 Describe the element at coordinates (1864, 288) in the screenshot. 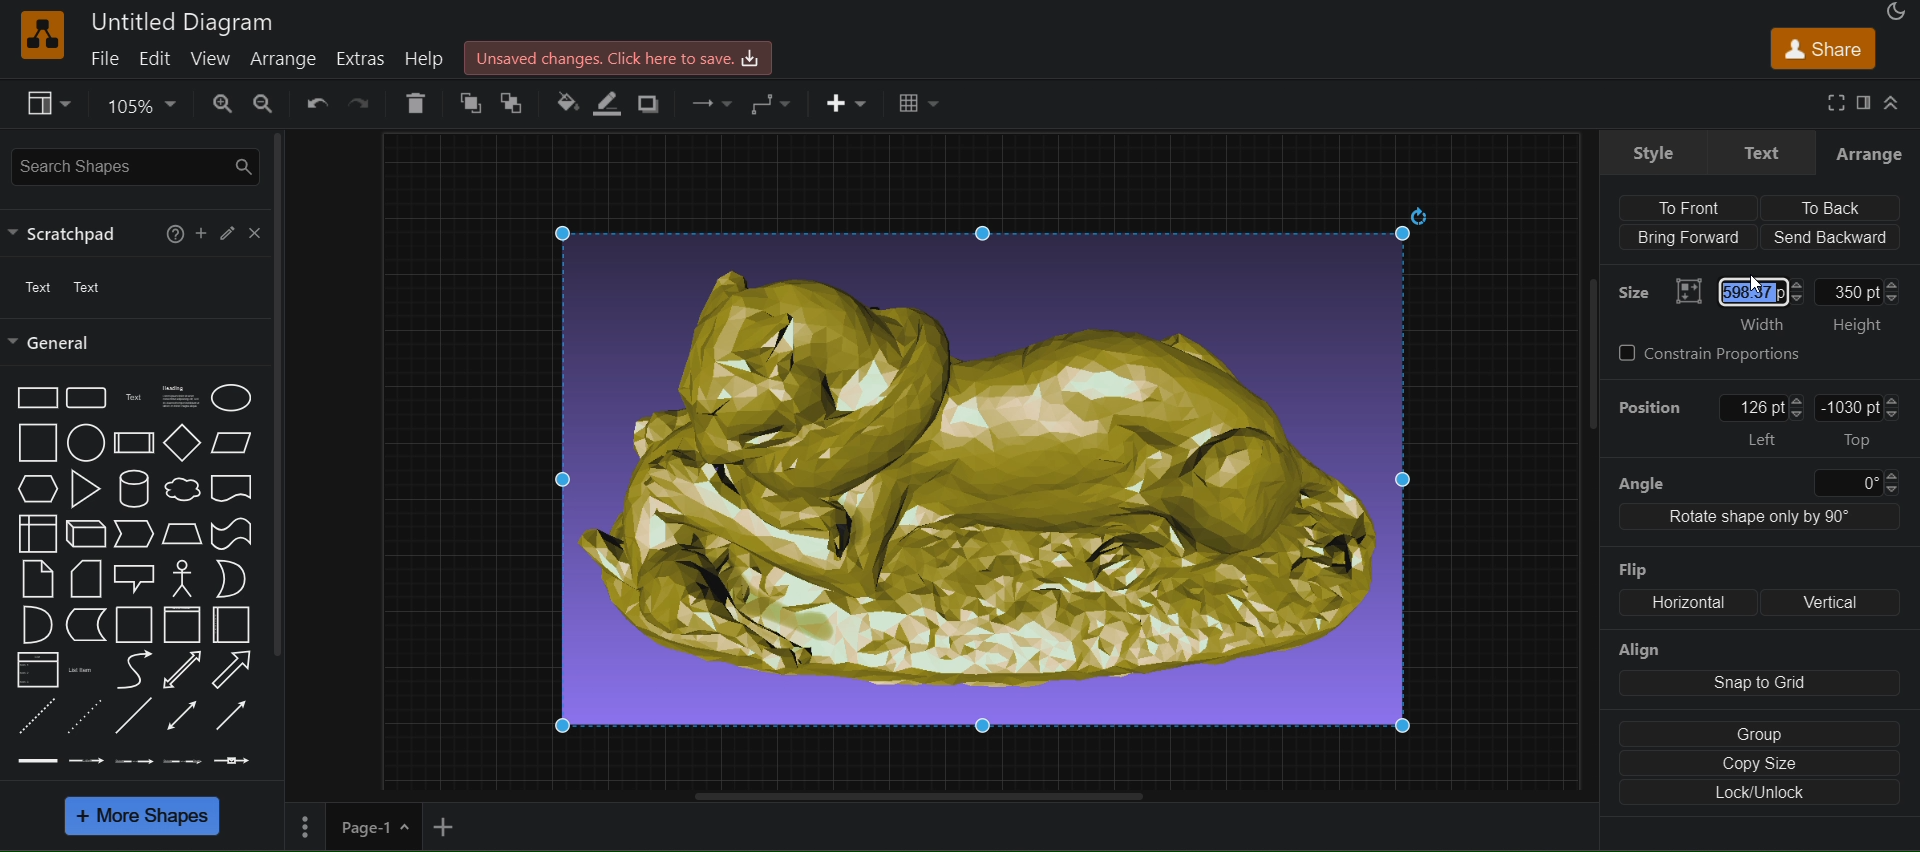

I see `350pt: Height` at that location.